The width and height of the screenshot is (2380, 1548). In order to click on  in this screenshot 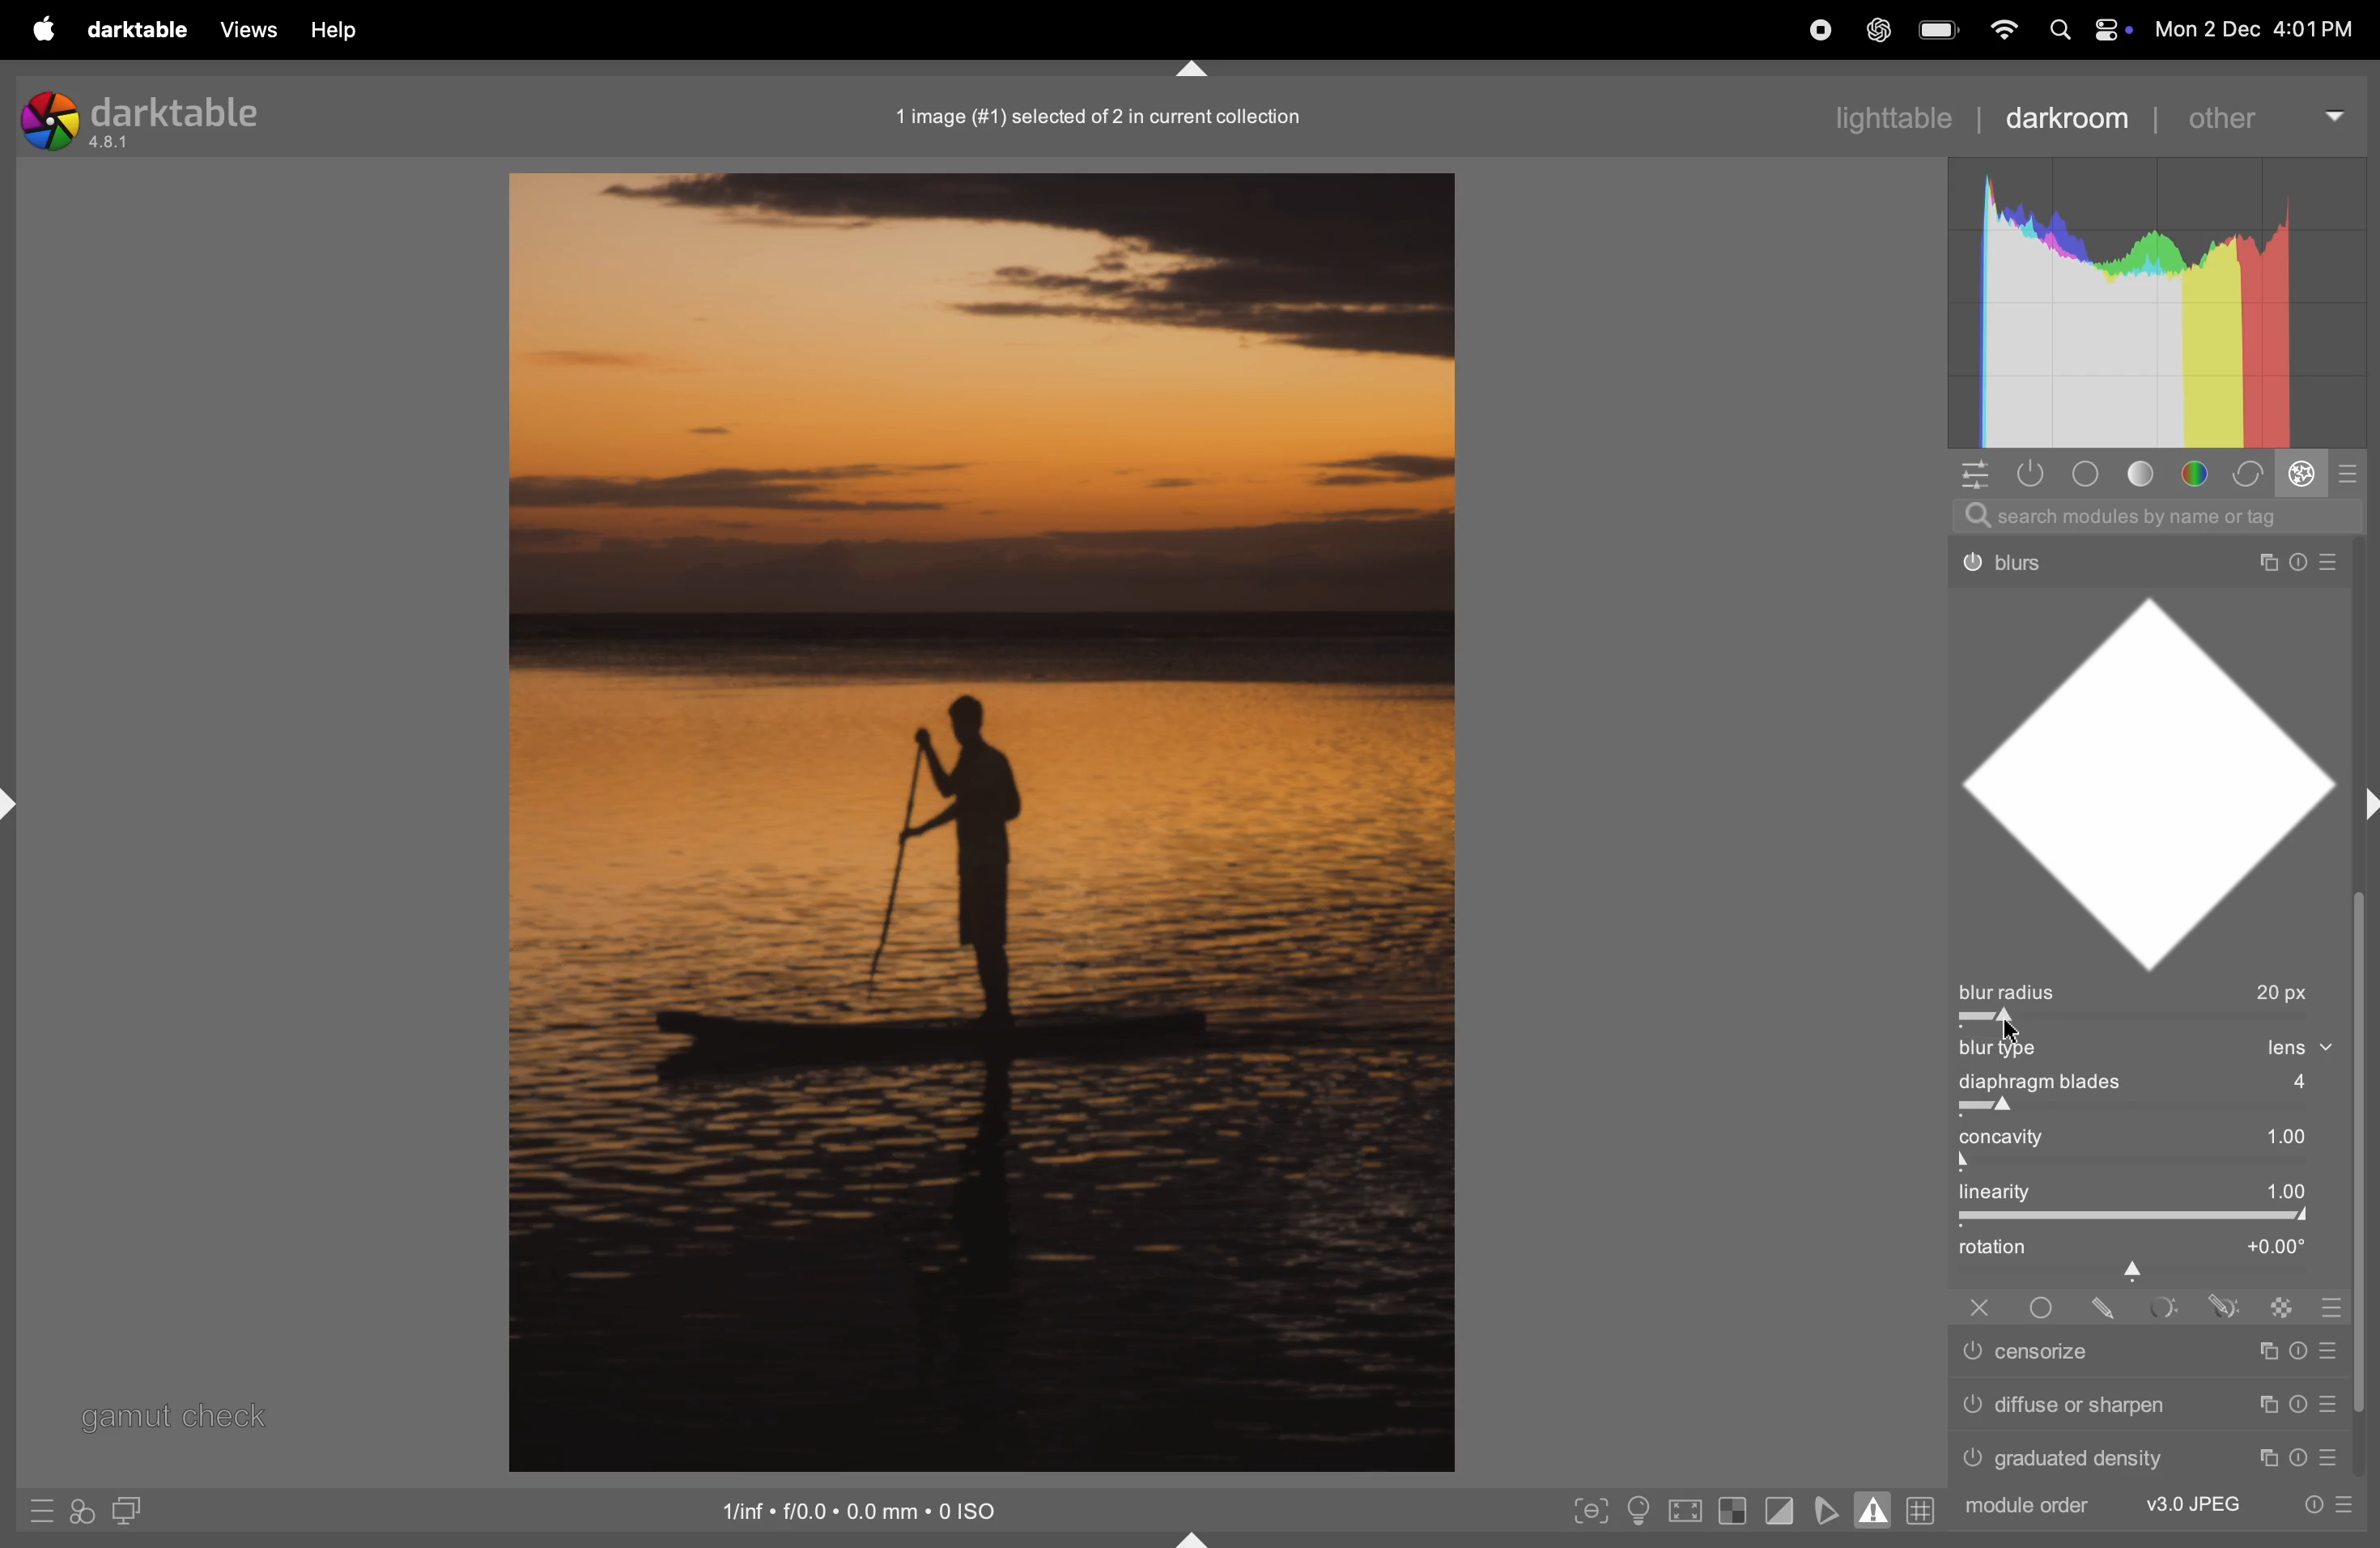, I will do `click(2105, 1307)`.